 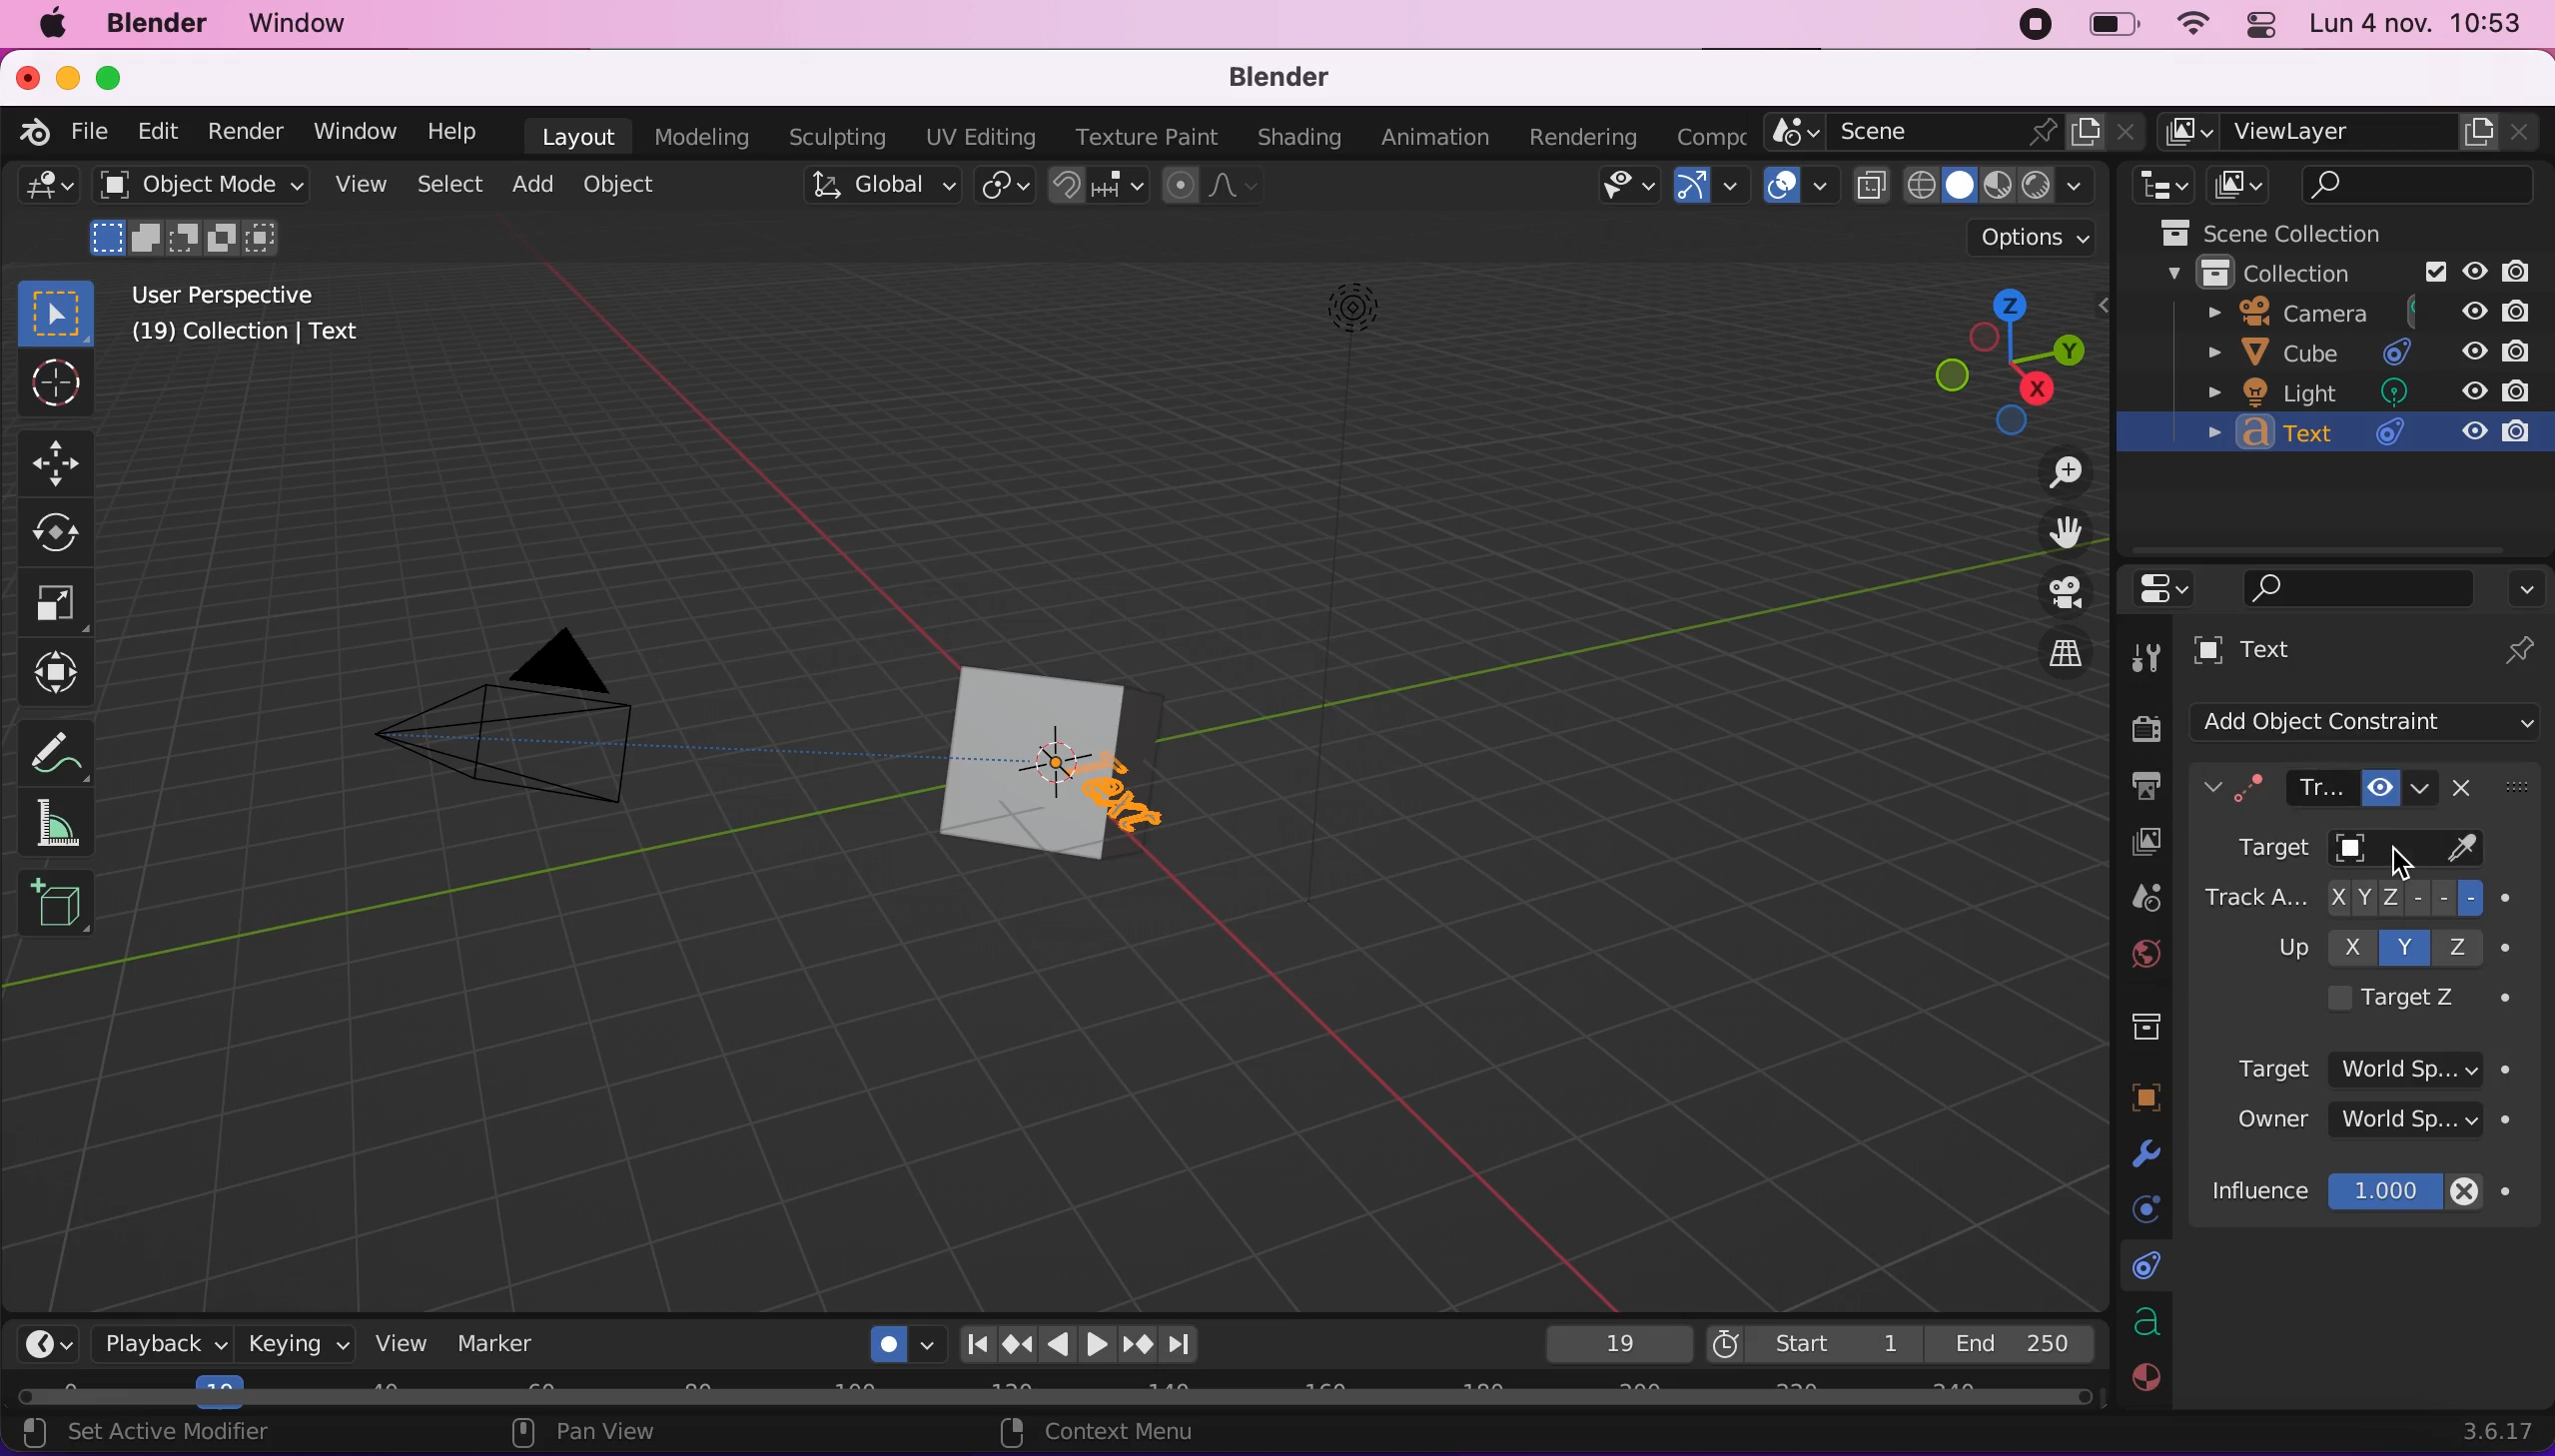 What do you see at coordinates (29, 78) in the screenshot?
I see `close` at bounding box center [29, 78].